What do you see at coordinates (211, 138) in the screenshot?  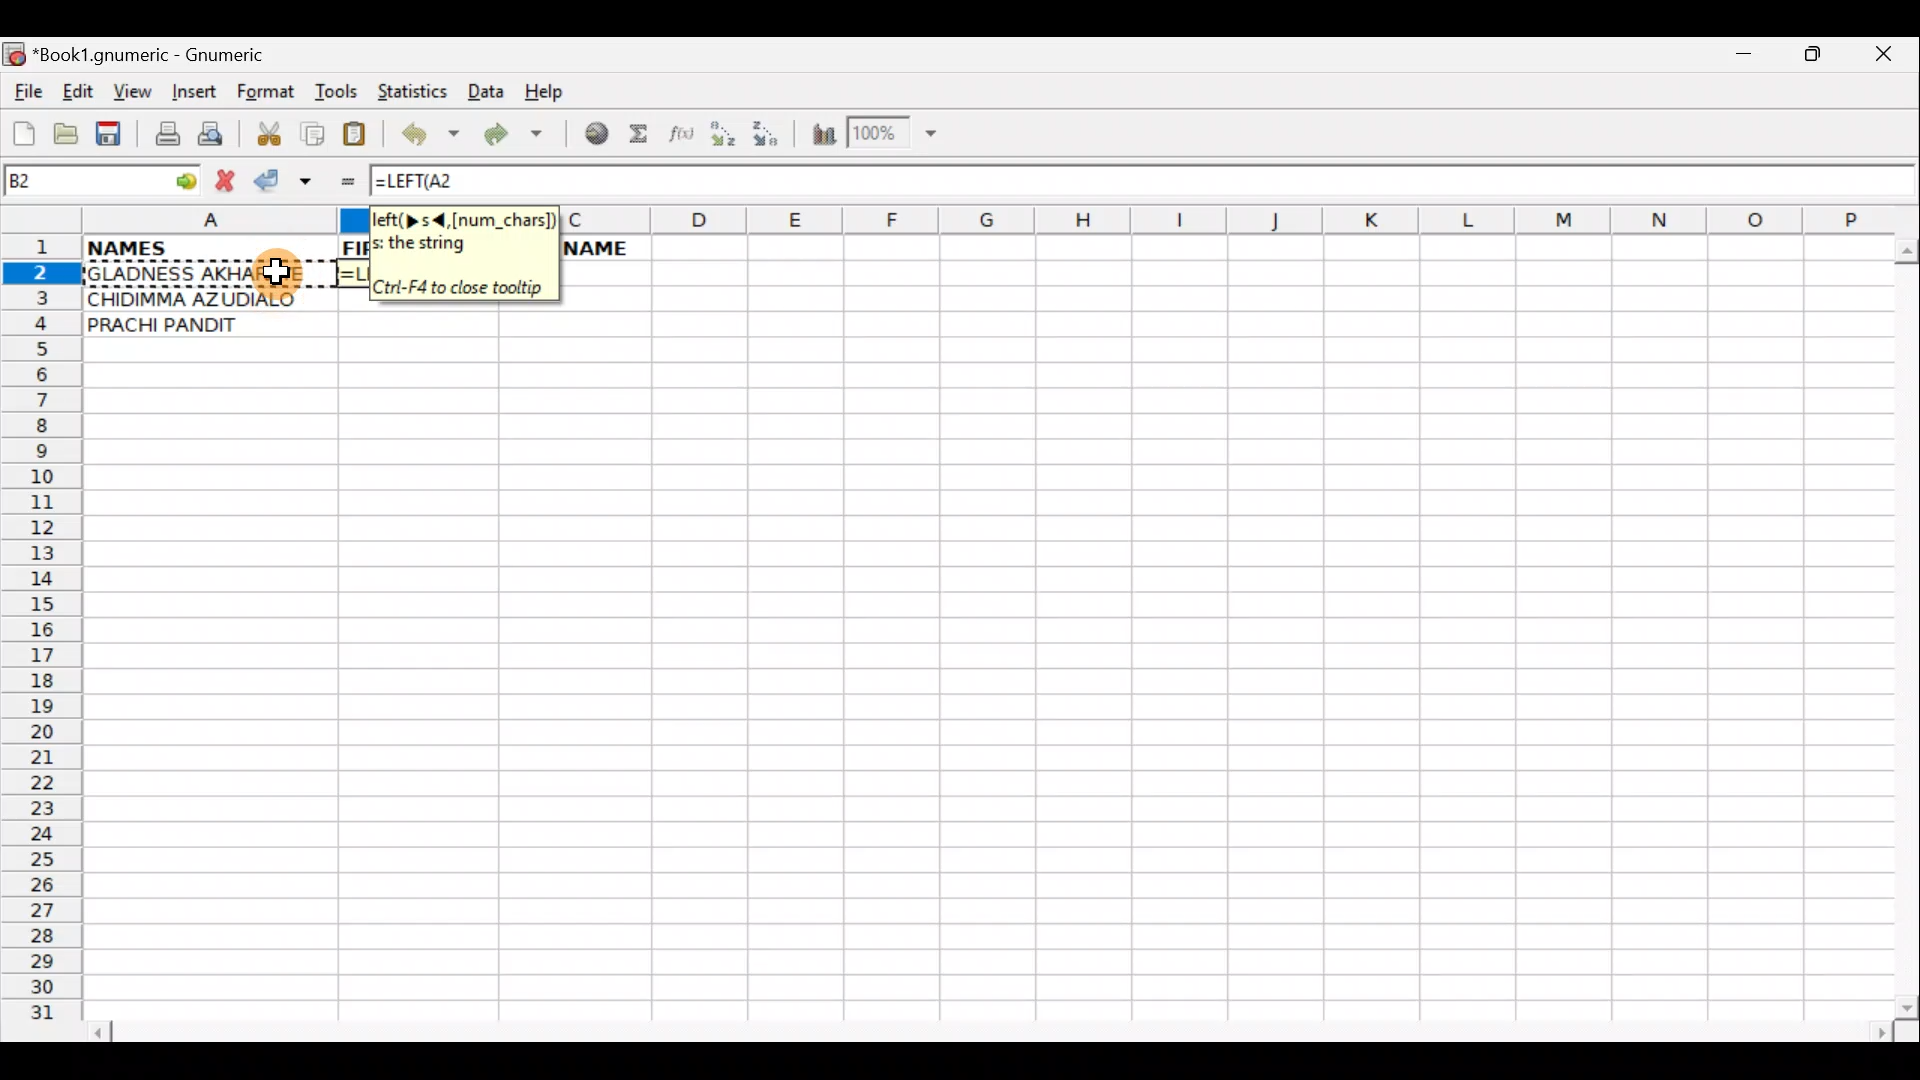 I see `Print preview` at bounding box center [211, 138].